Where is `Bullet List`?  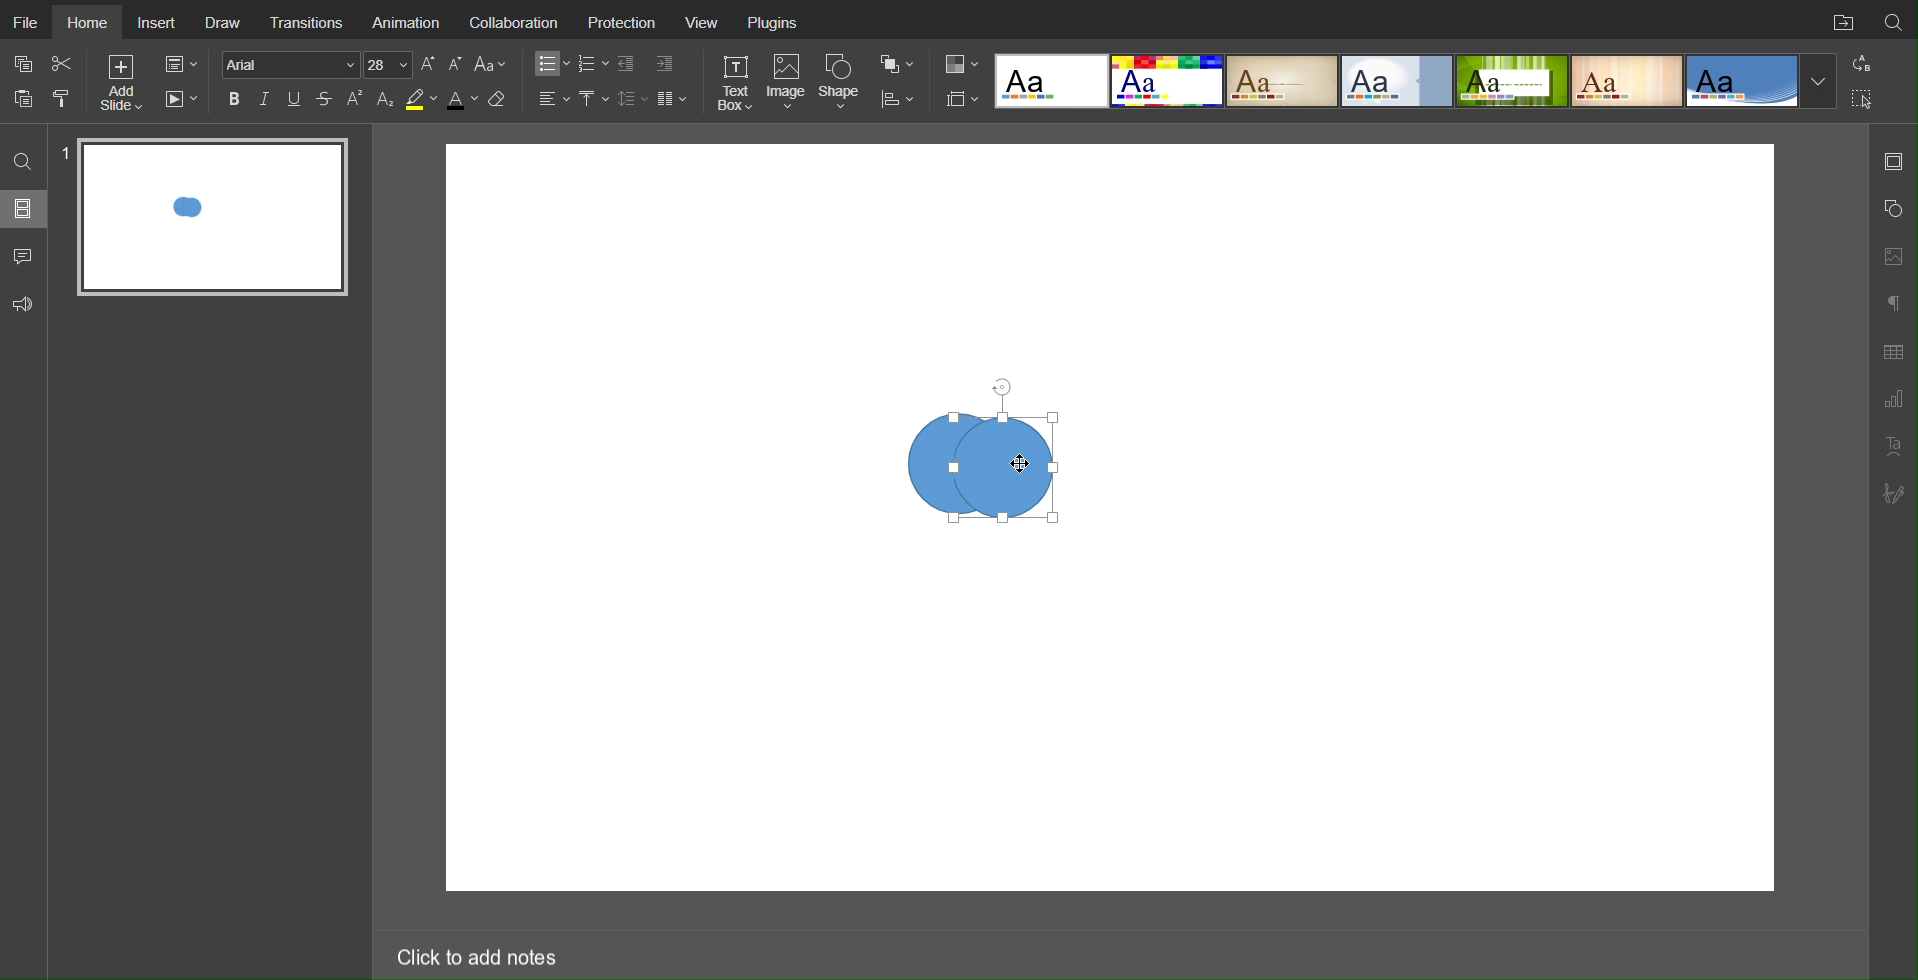
Bullet List is located at coordinates (549, 64).